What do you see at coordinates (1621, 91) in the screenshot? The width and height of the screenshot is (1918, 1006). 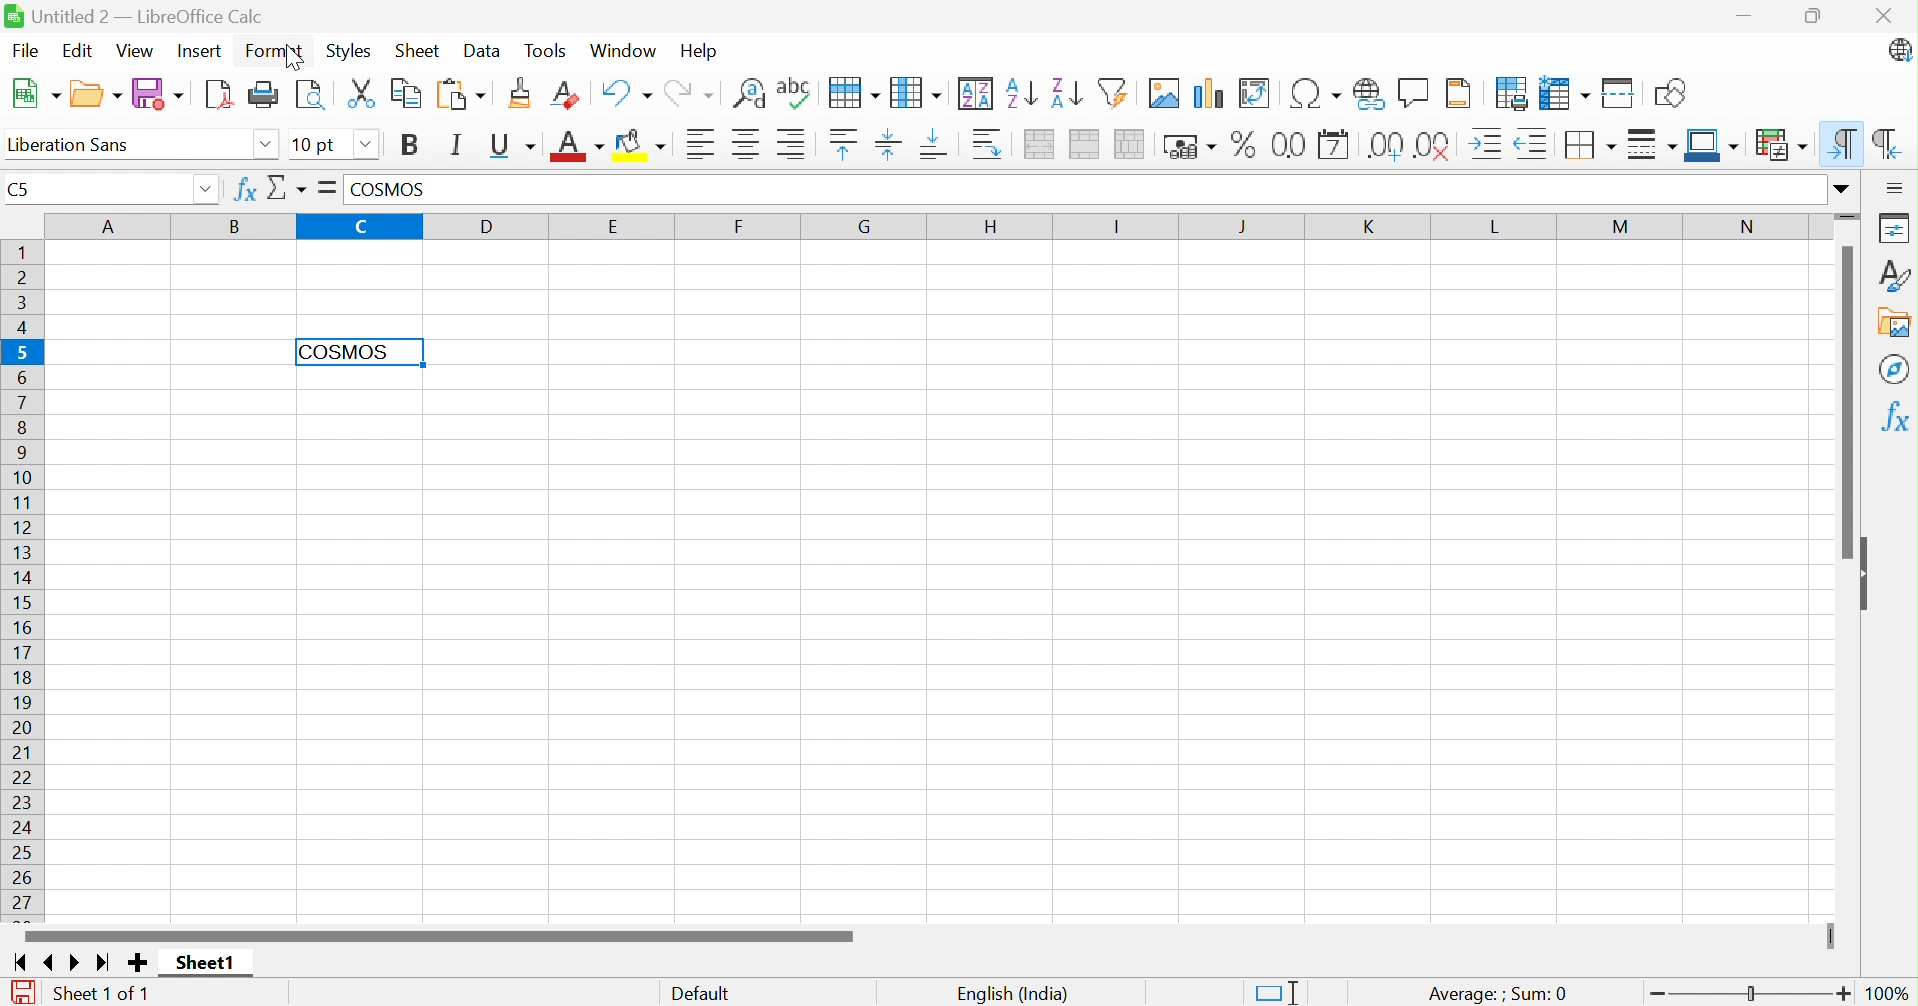 I see `Split Window` at bounding box center [1621, 91].